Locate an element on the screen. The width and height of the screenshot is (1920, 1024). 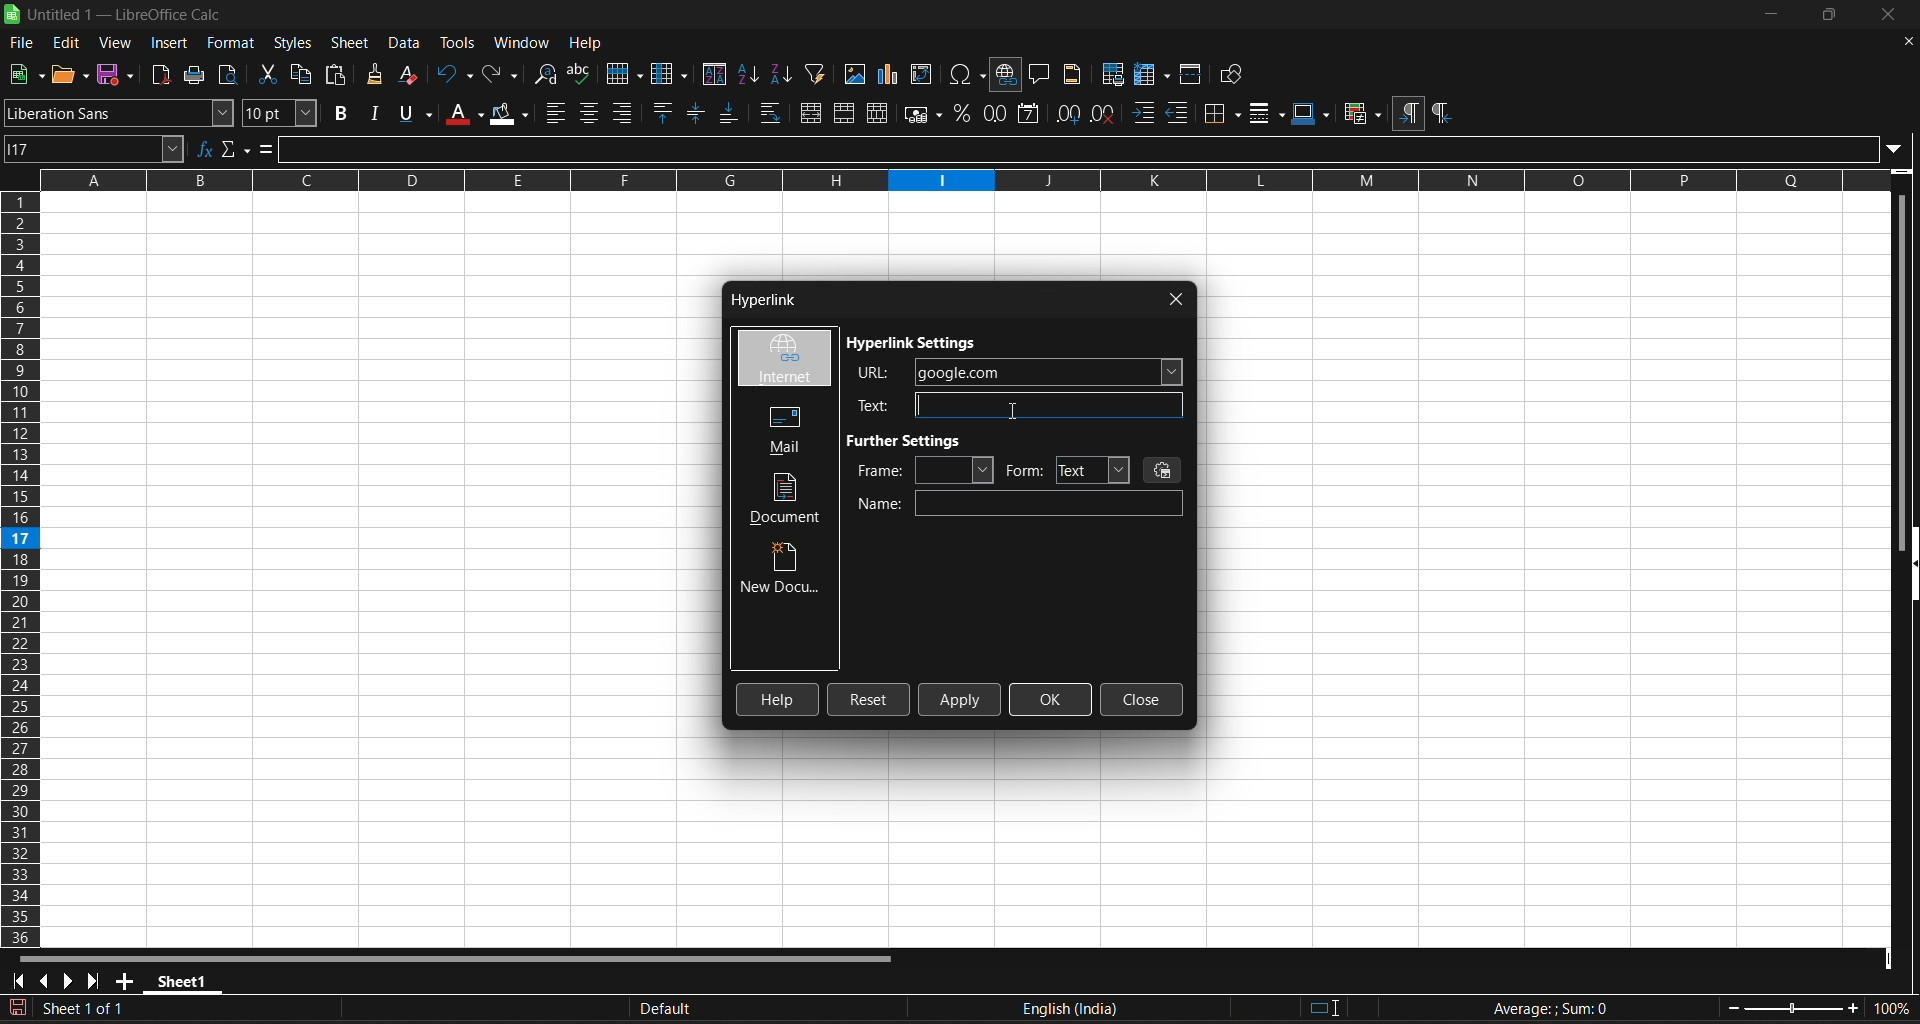
clone formating is located at coordinates (374, 75).